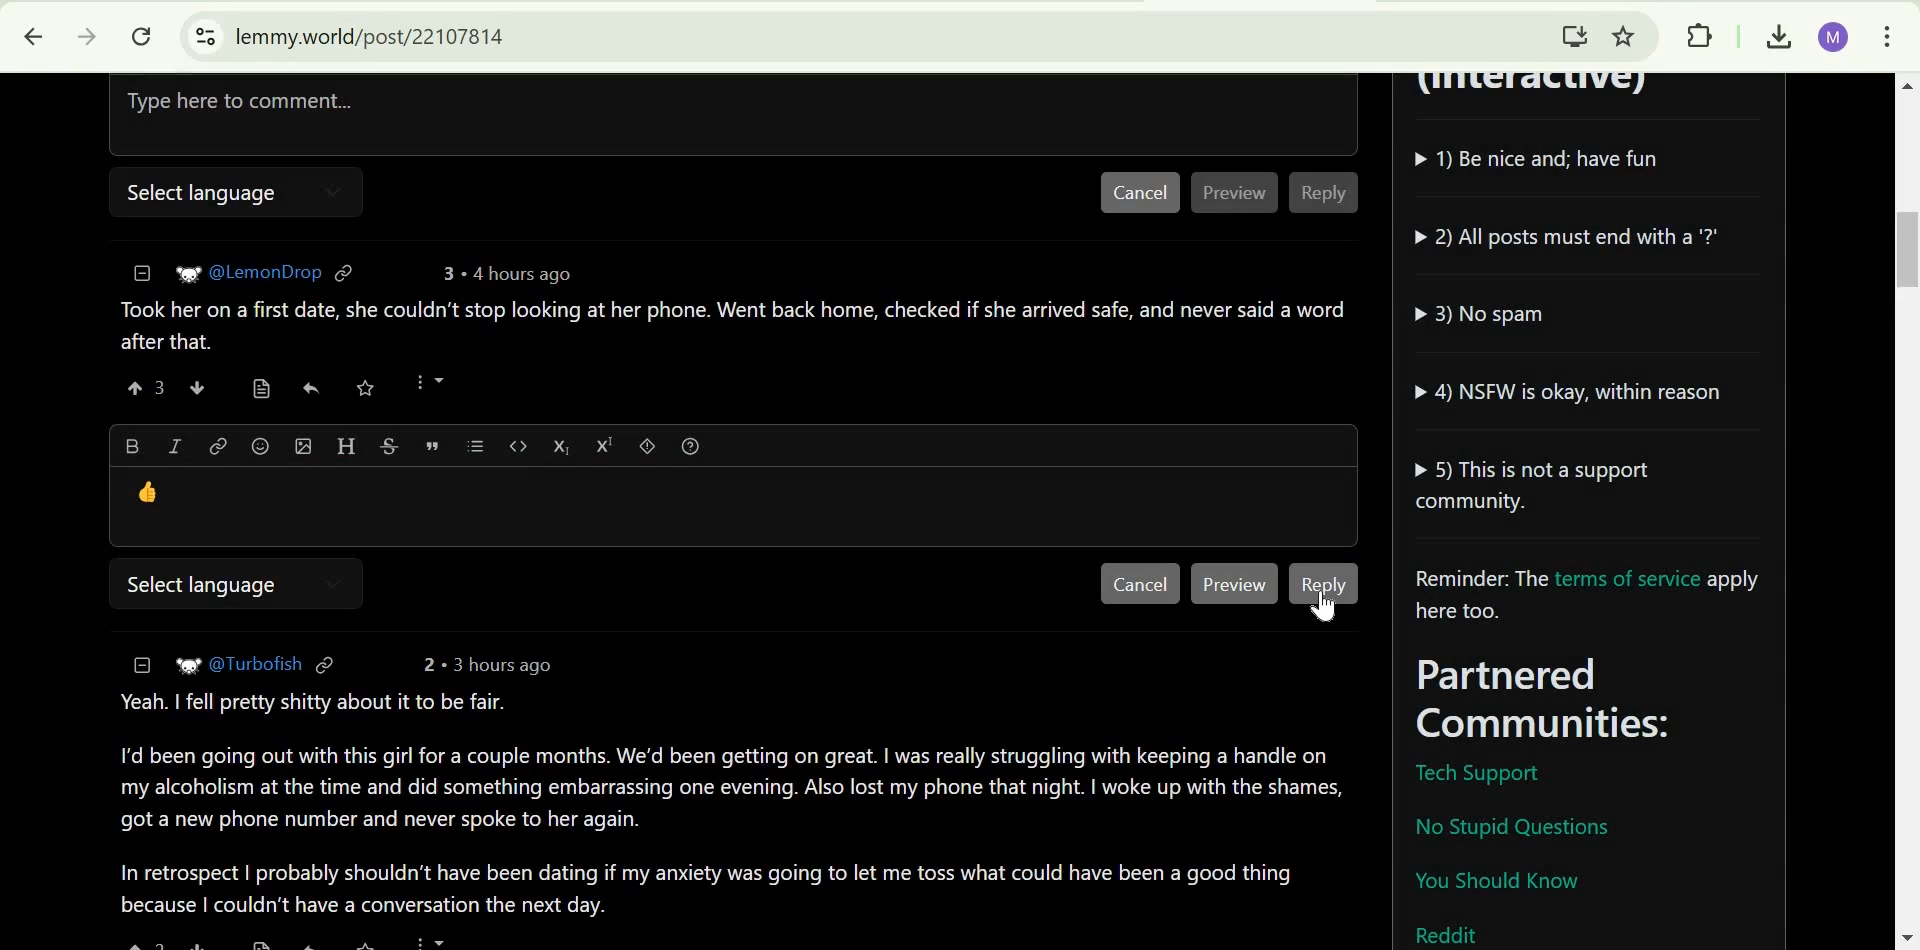 The width and height of the screenshot is (1920, 950). Describe the element at coordinates (1140, 584) in the screenshot. I see `Cancel` at that location.